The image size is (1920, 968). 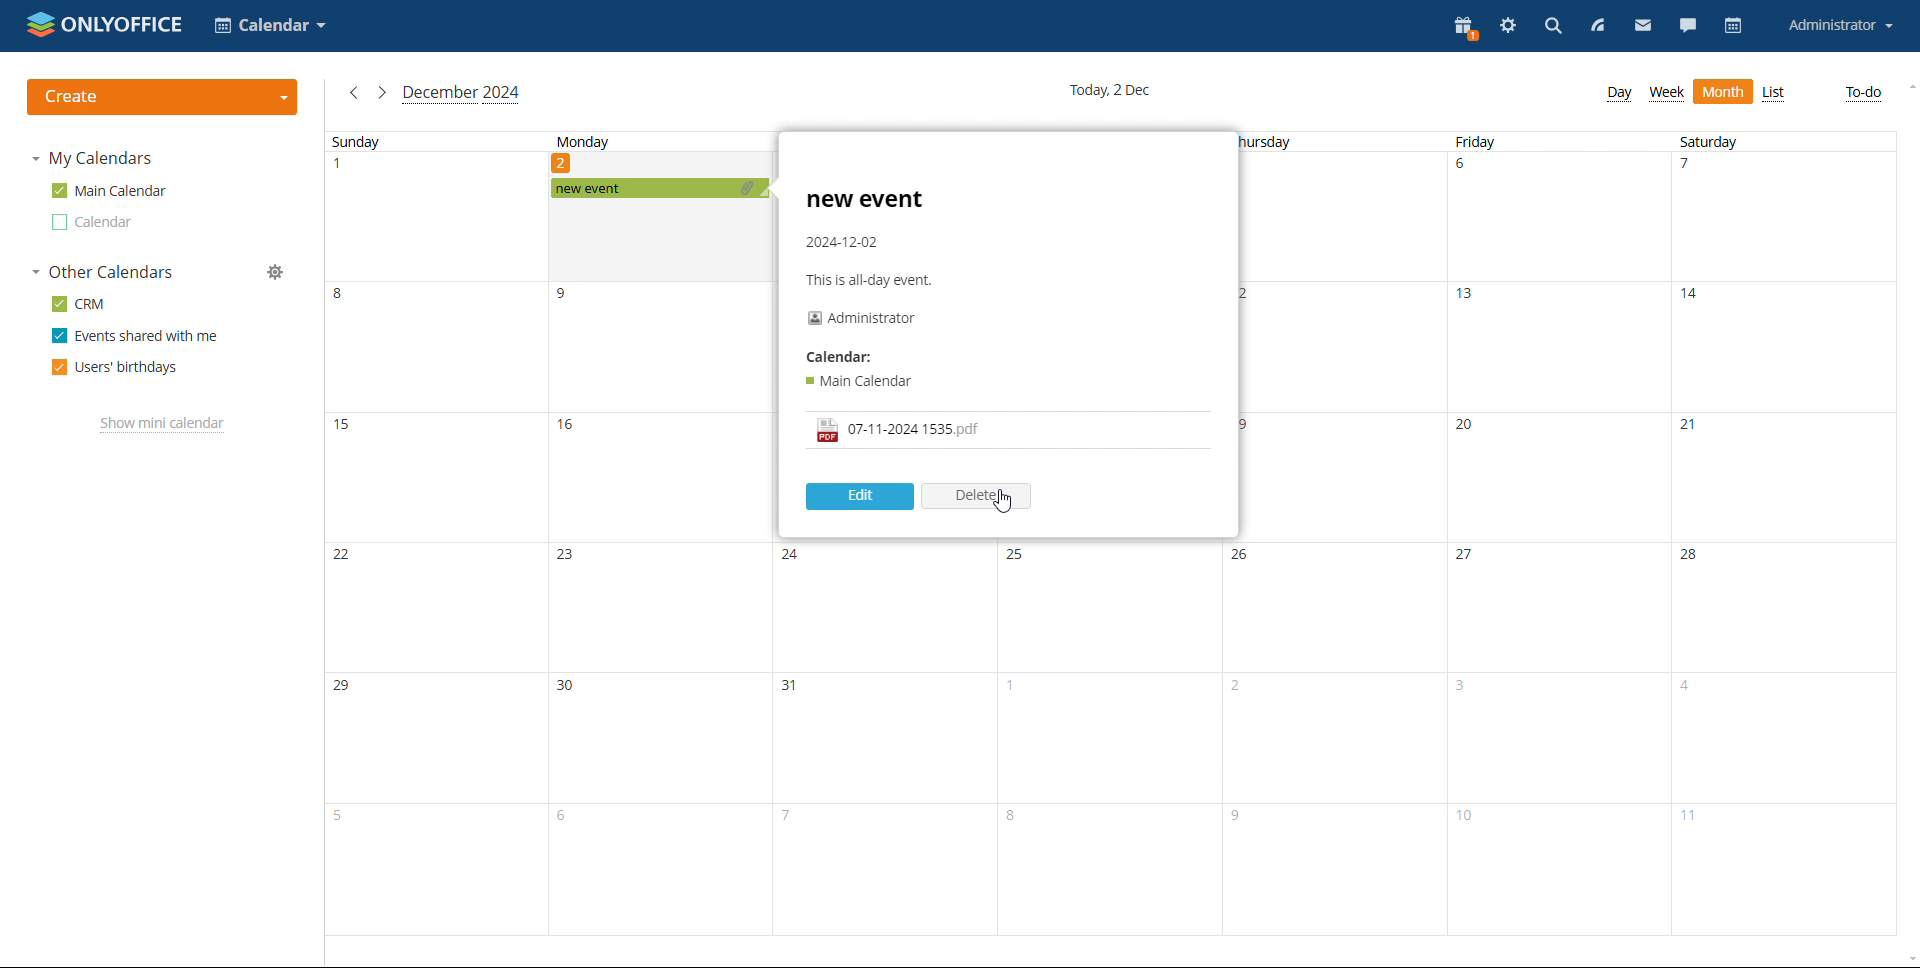 I want to click on present, so click(x=1463, y=26).